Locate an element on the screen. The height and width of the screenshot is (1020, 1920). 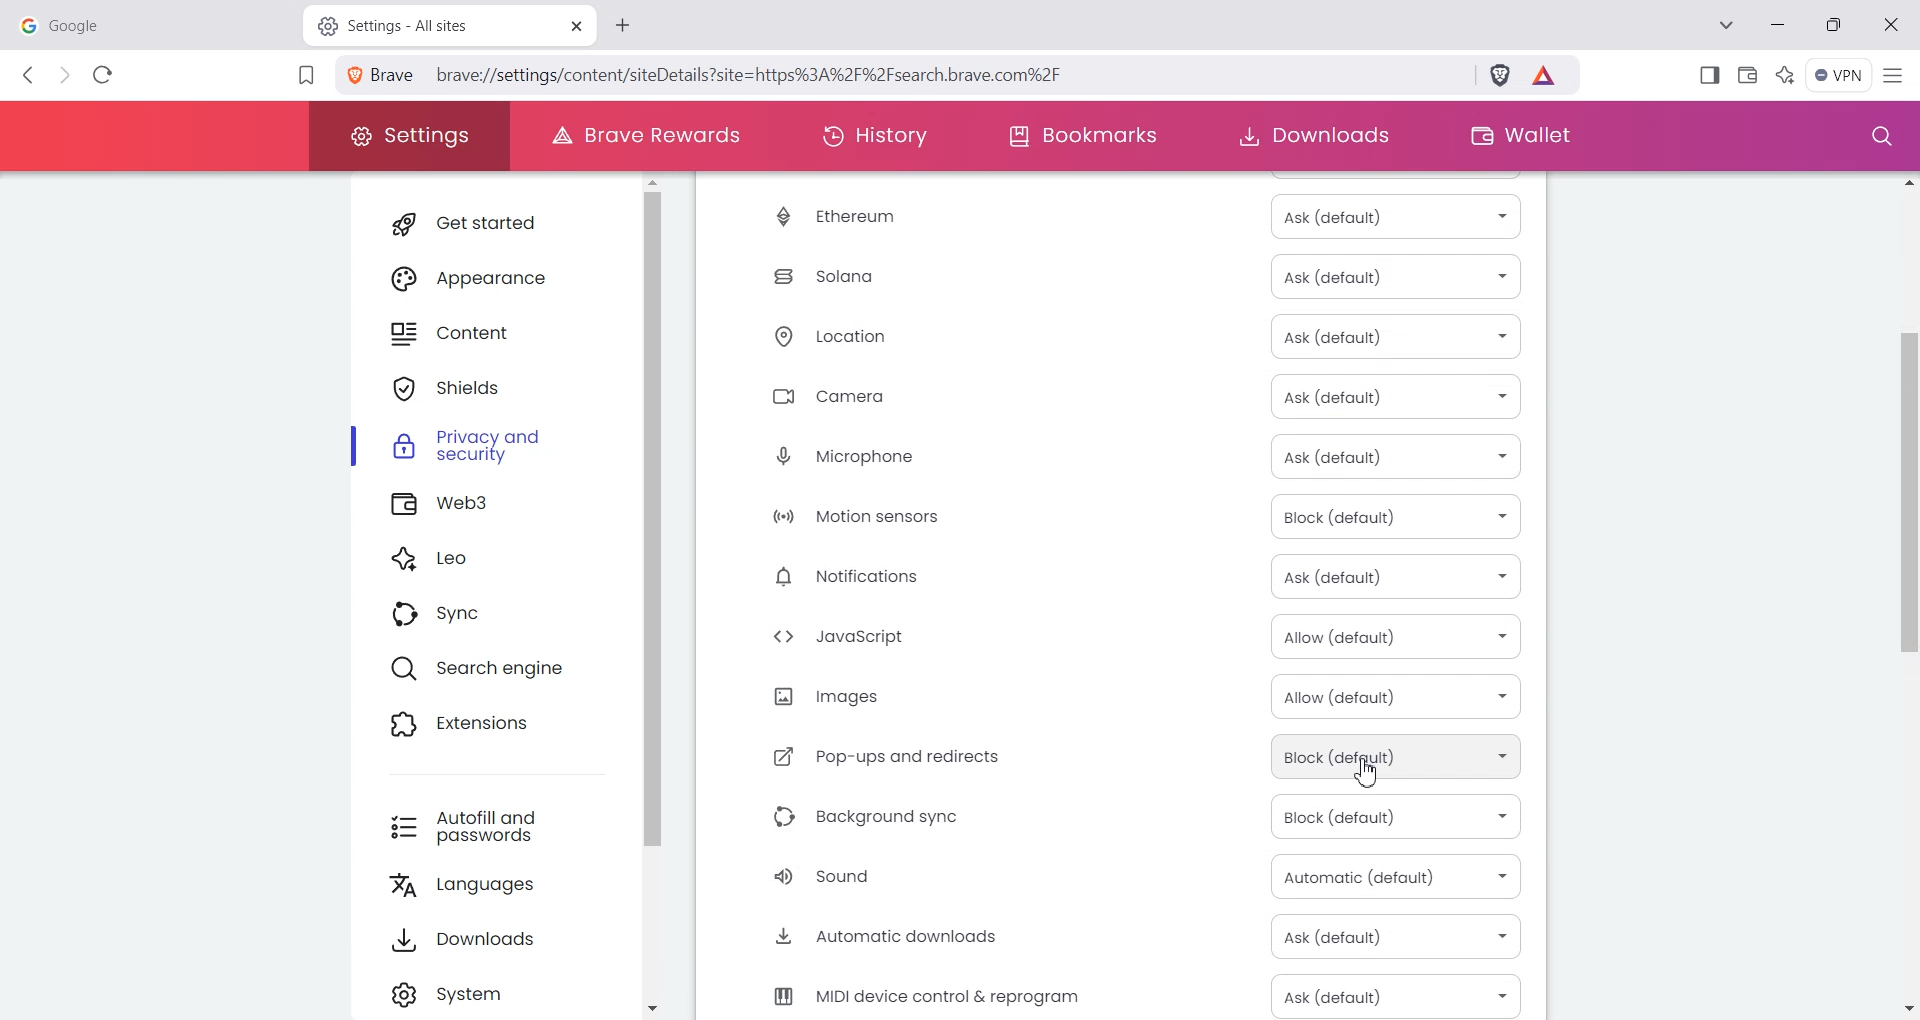
Leo Ai is located at coordinates (1785, 73).